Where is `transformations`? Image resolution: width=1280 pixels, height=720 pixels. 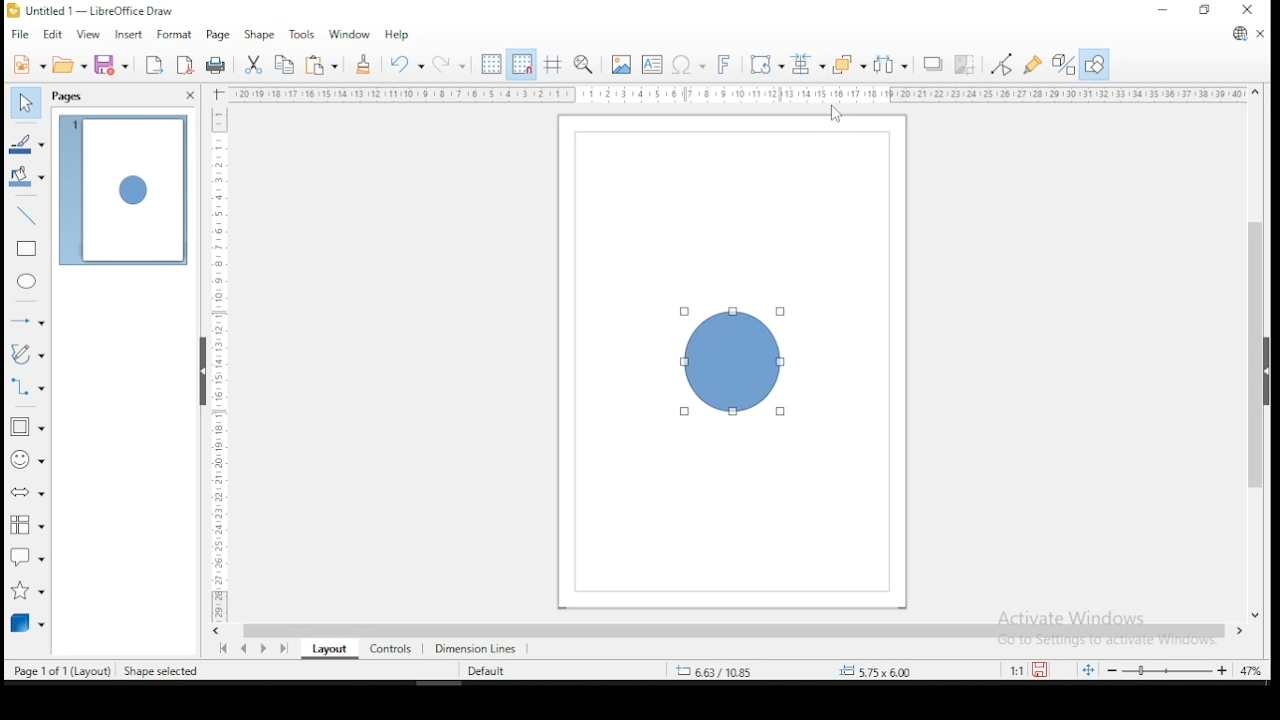 transformations is located at coordinates (764, 62).